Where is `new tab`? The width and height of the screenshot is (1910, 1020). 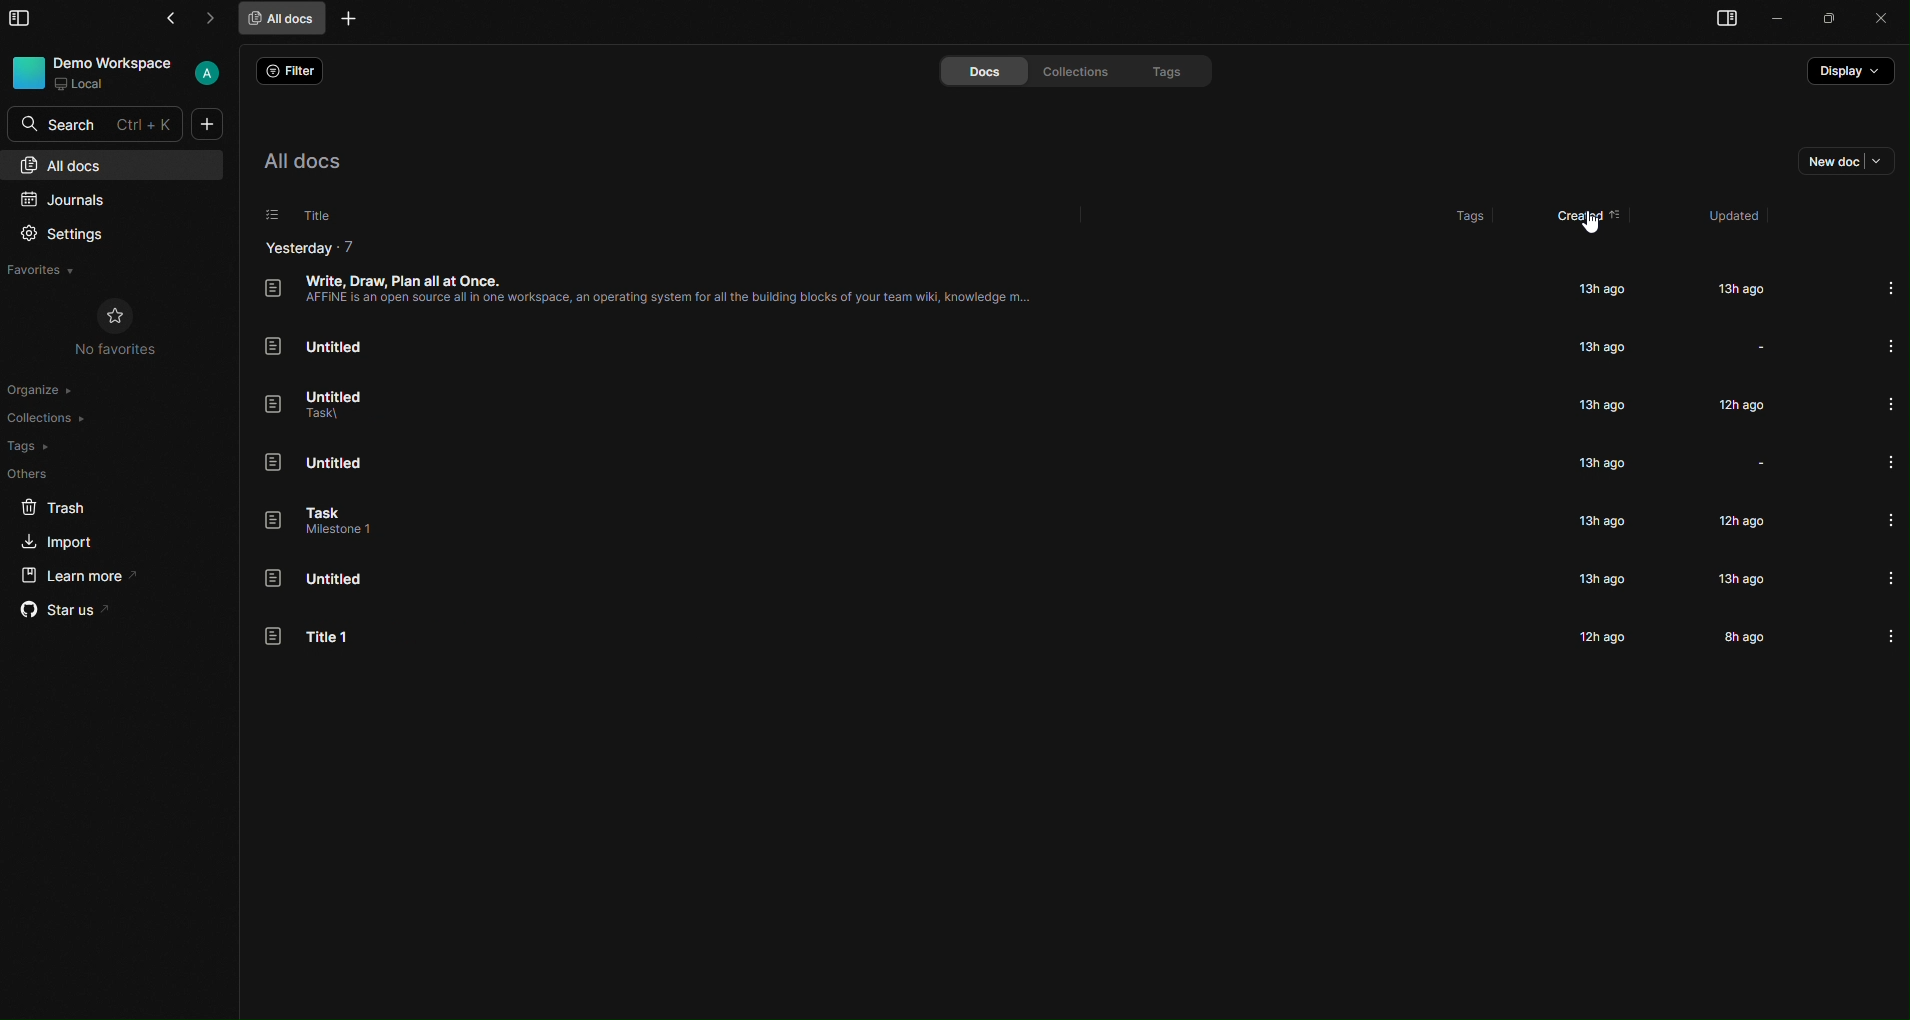
new tab is located at coordinates (348, 18).